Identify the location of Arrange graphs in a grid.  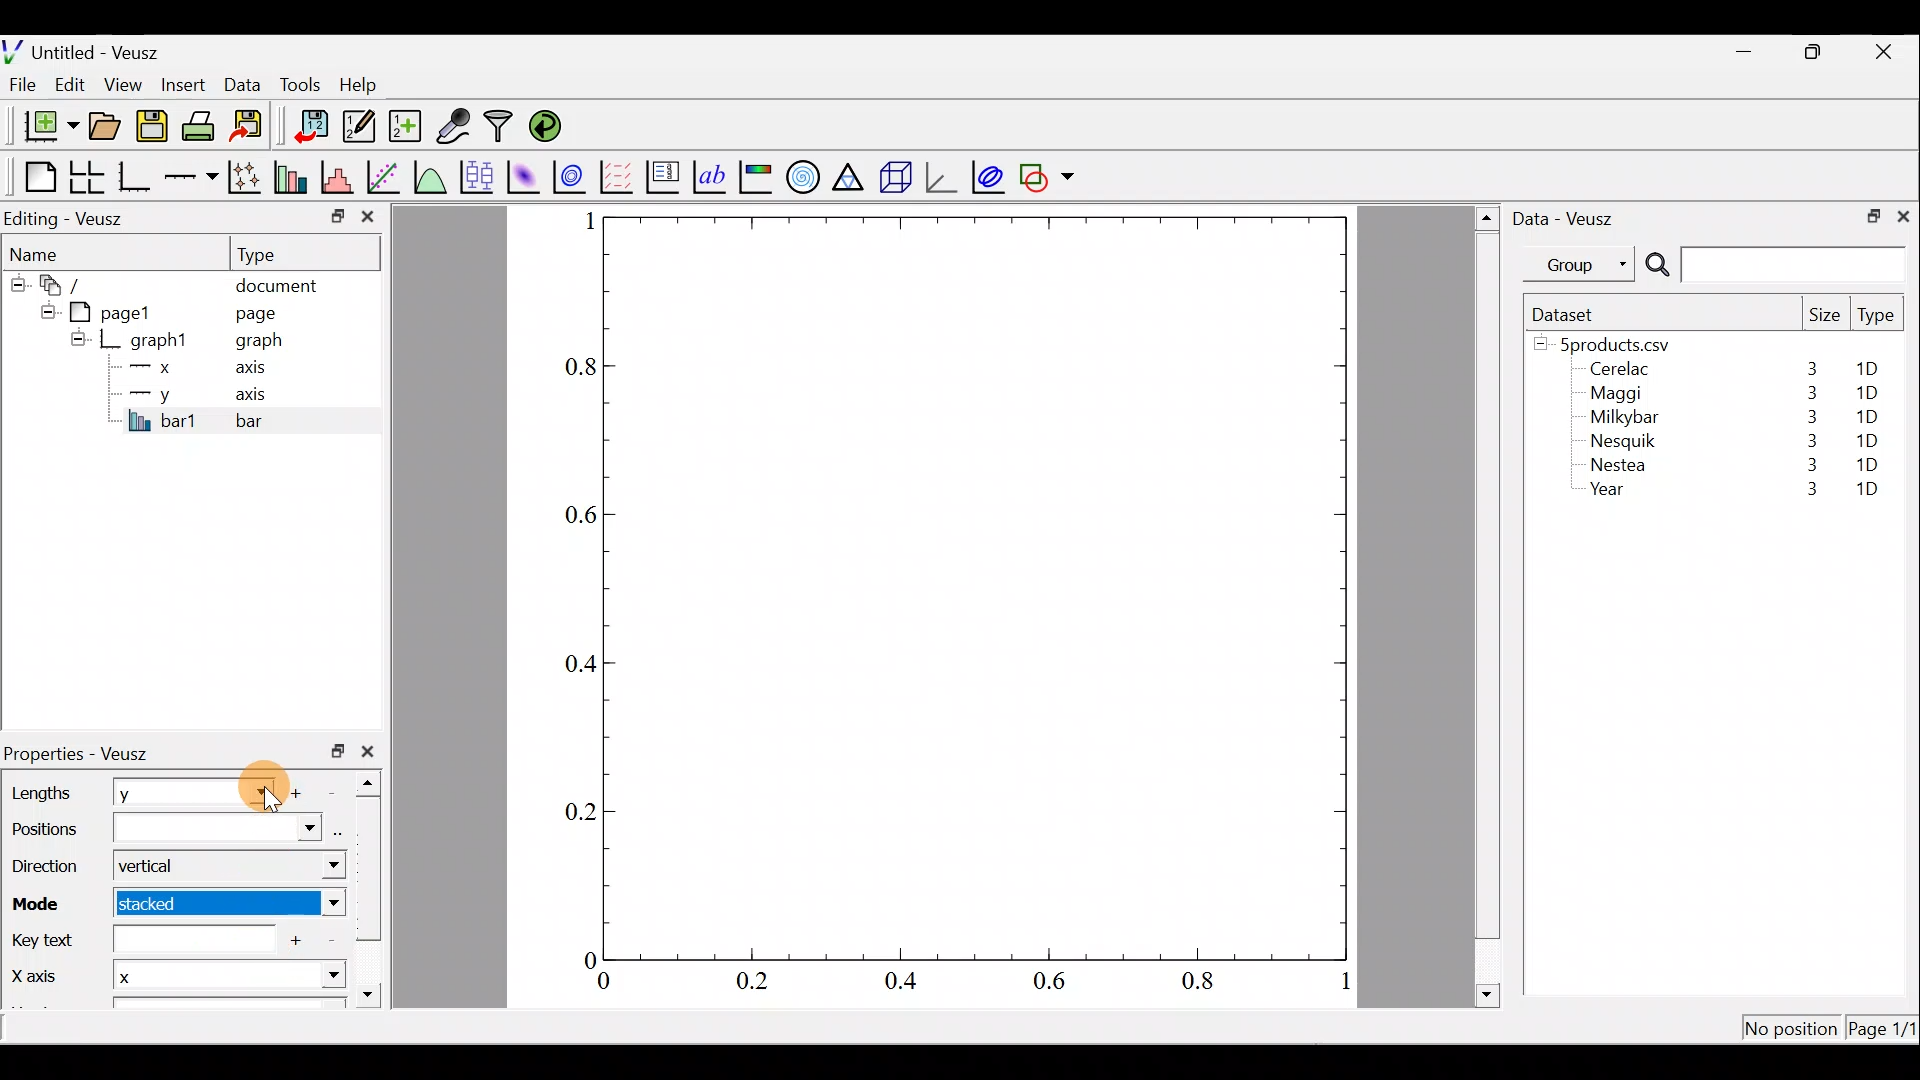
(86, 177).